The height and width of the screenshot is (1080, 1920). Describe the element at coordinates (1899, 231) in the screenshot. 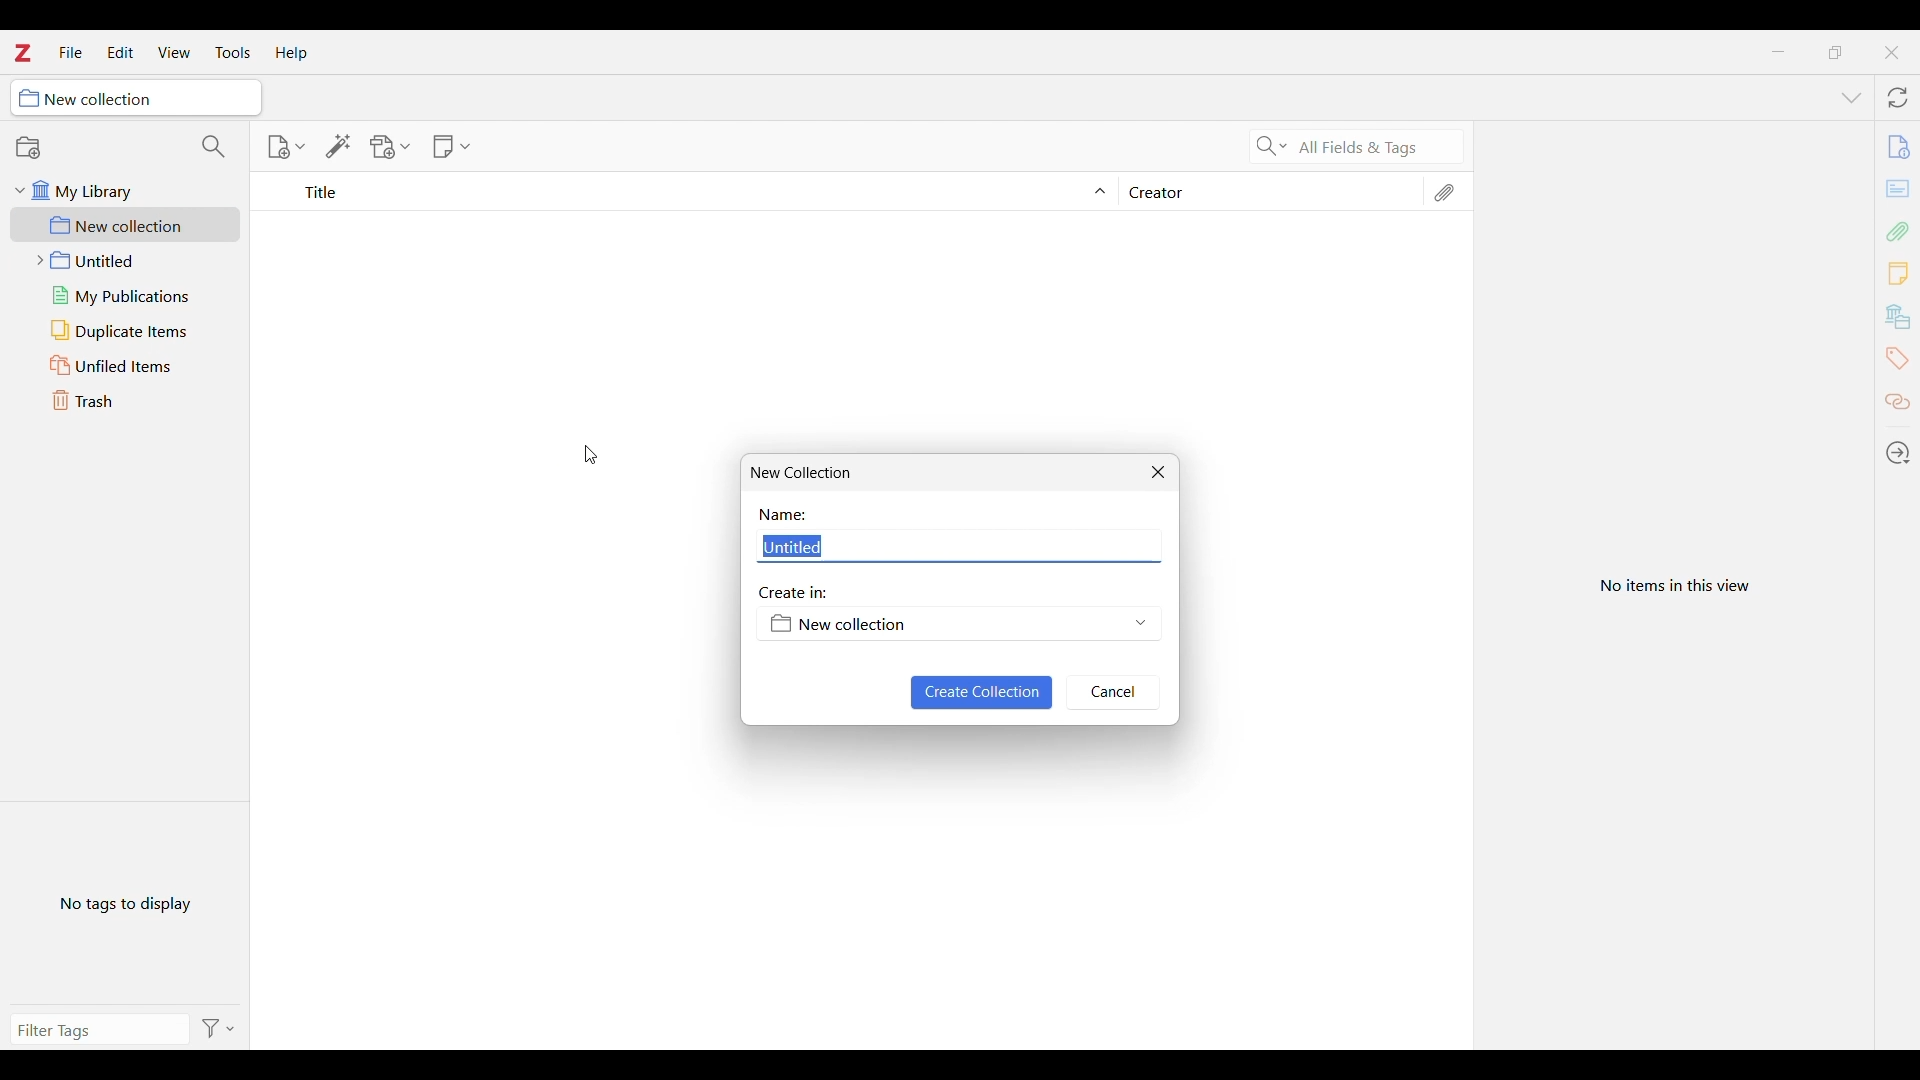

I see `Add attachment ` at that location.